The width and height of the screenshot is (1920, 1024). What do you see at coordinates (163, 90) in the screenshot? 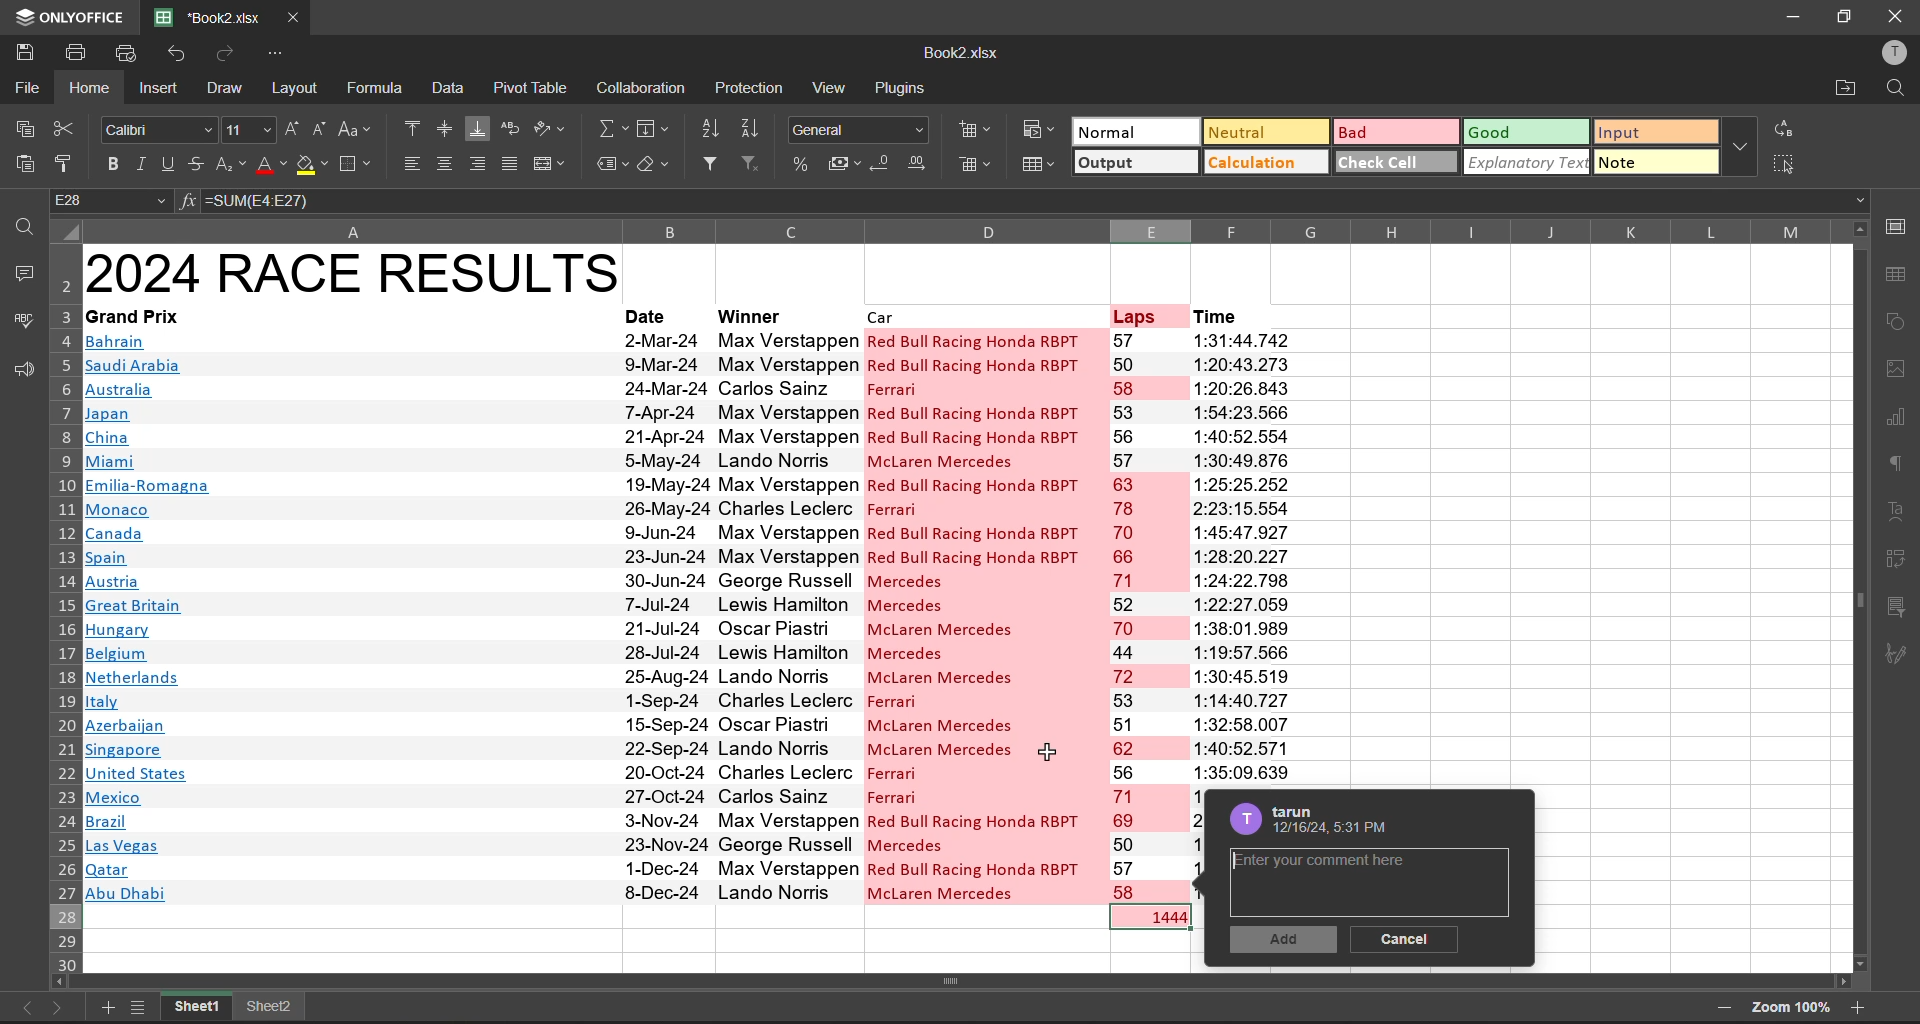
I see `insert` at bounding box center [163, 90].